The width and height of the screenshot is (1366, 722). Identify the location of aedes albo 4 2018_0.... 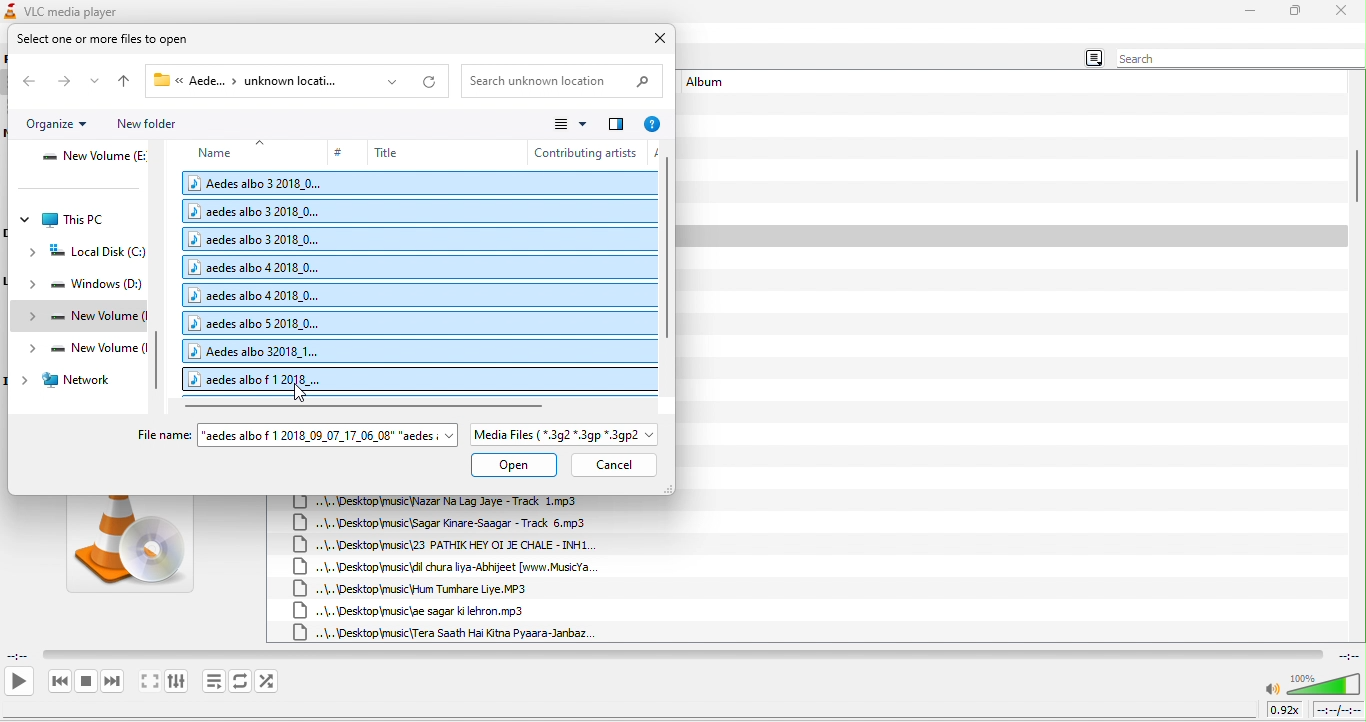
(256, 266).